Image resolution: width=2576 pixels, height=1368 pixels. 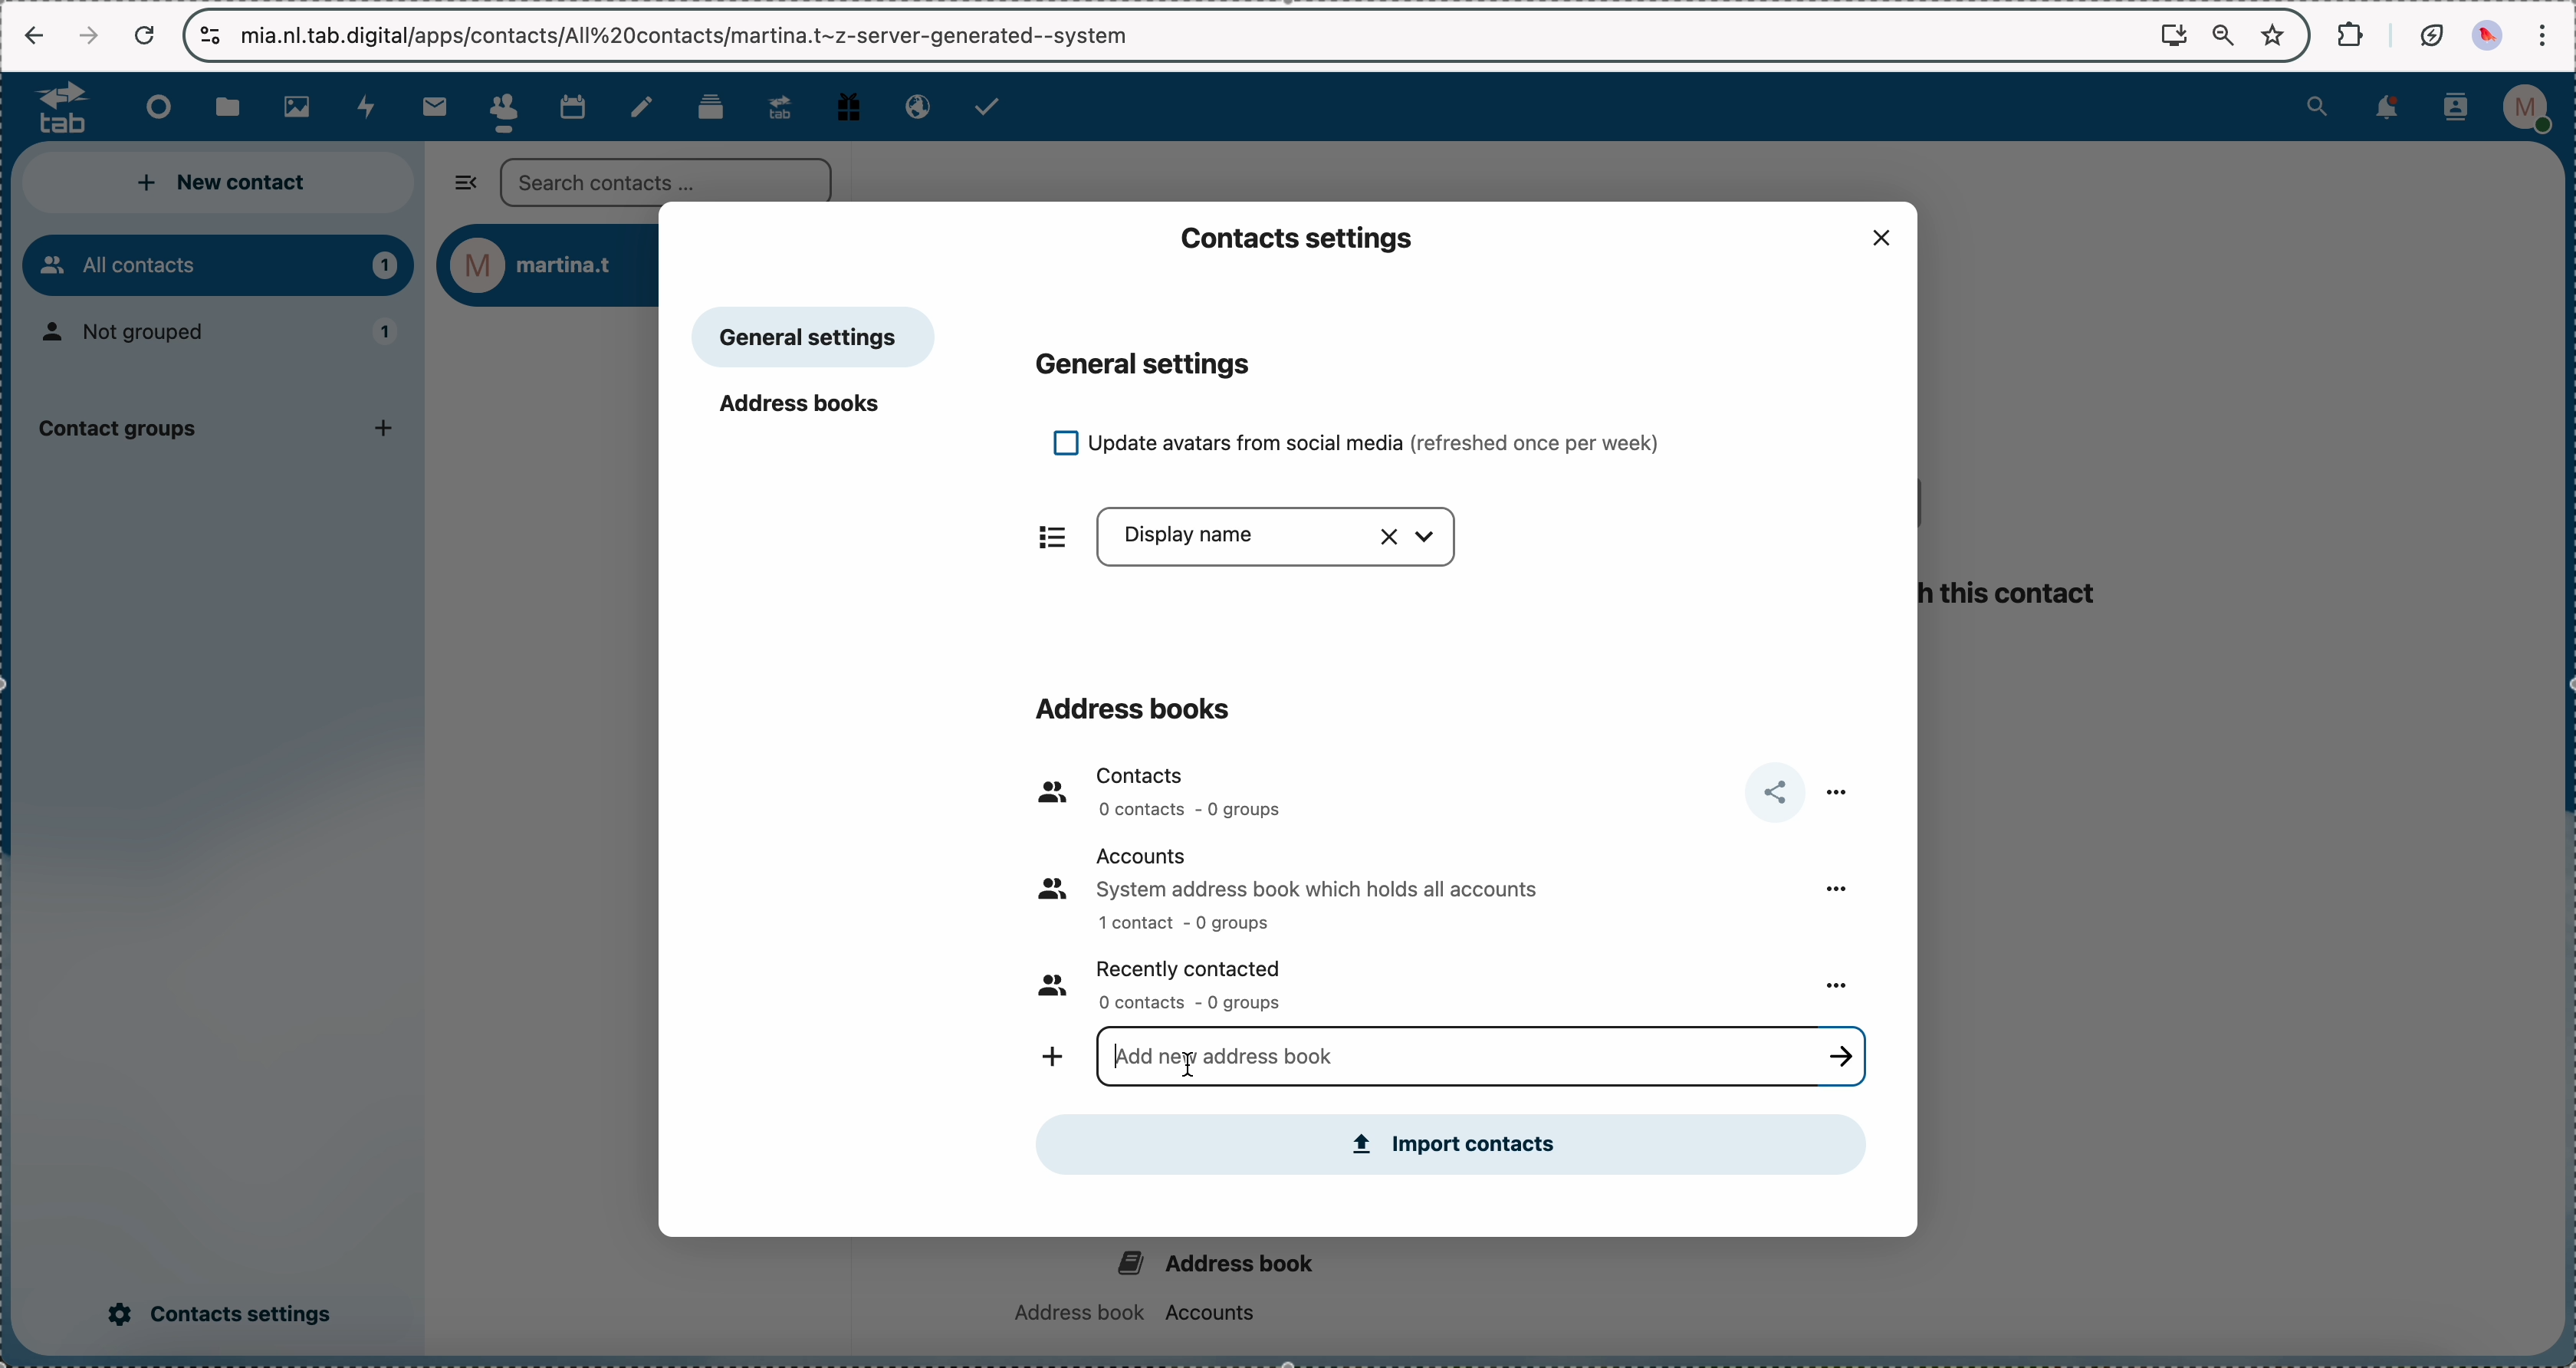 What do you see at coordinates (224, 335) in the screenshot?
I see `not grouped` at bounding box center [224, 335].